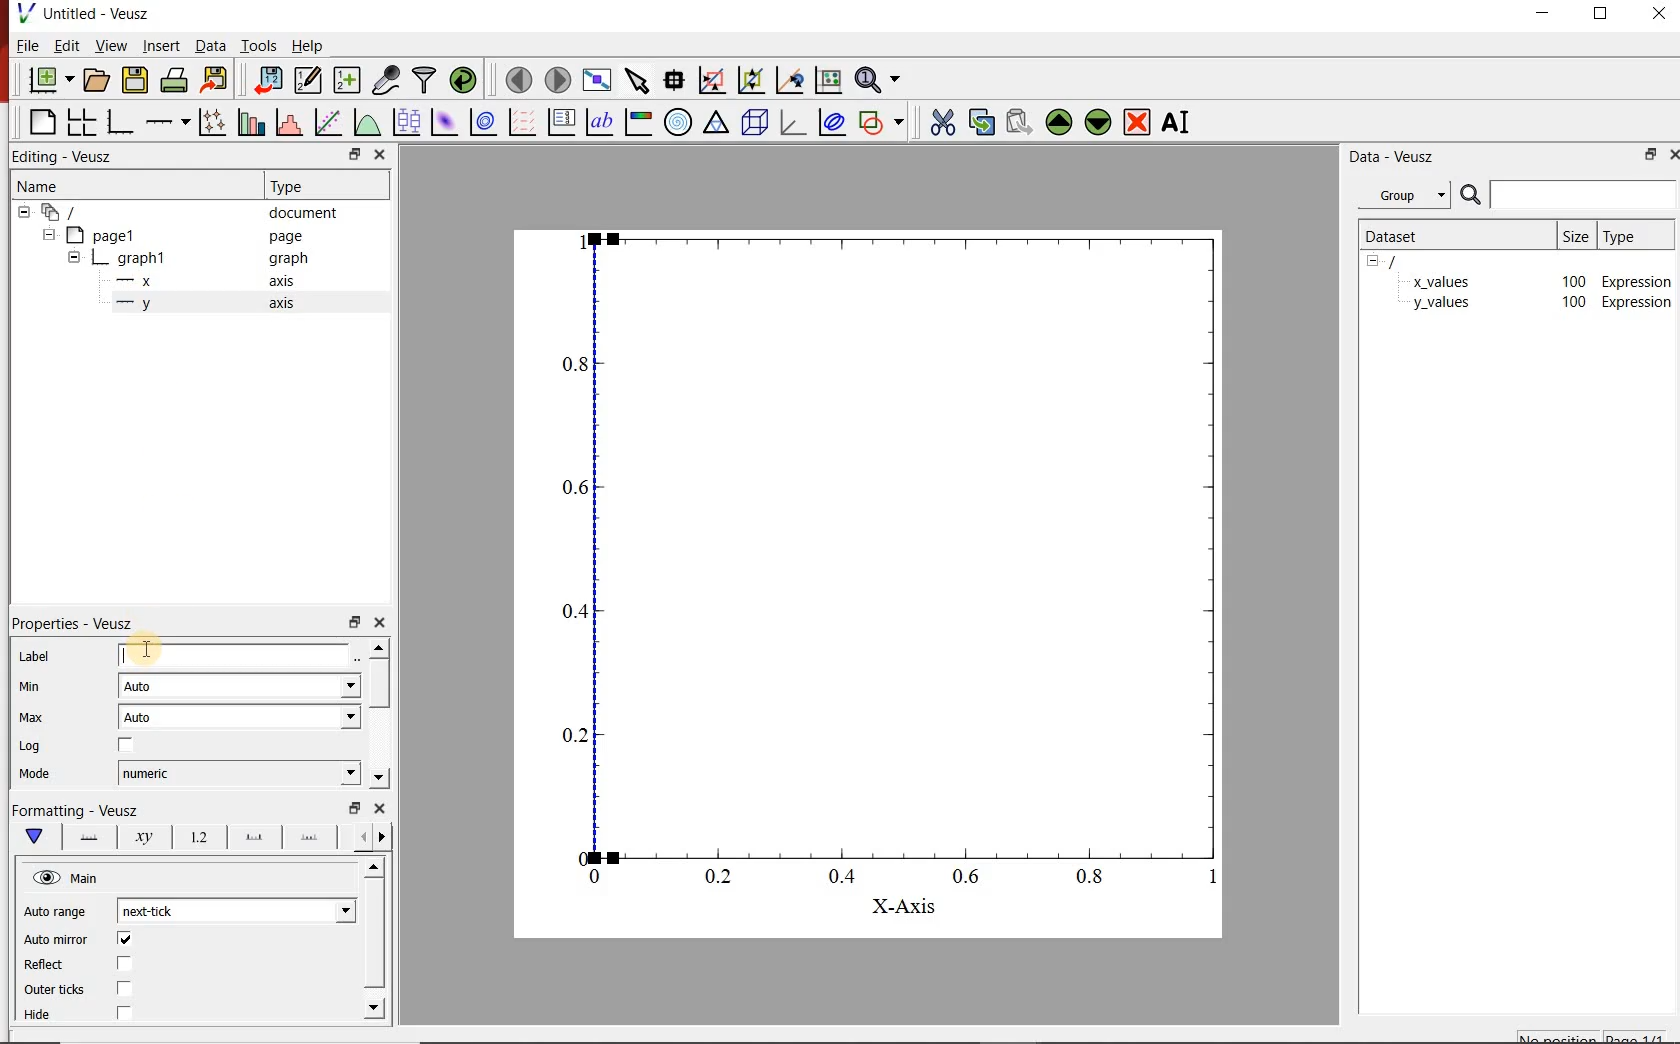 Image resolution: width=1680 pixels, height=1044 pixels. I want to click on close, so click(381, 154).